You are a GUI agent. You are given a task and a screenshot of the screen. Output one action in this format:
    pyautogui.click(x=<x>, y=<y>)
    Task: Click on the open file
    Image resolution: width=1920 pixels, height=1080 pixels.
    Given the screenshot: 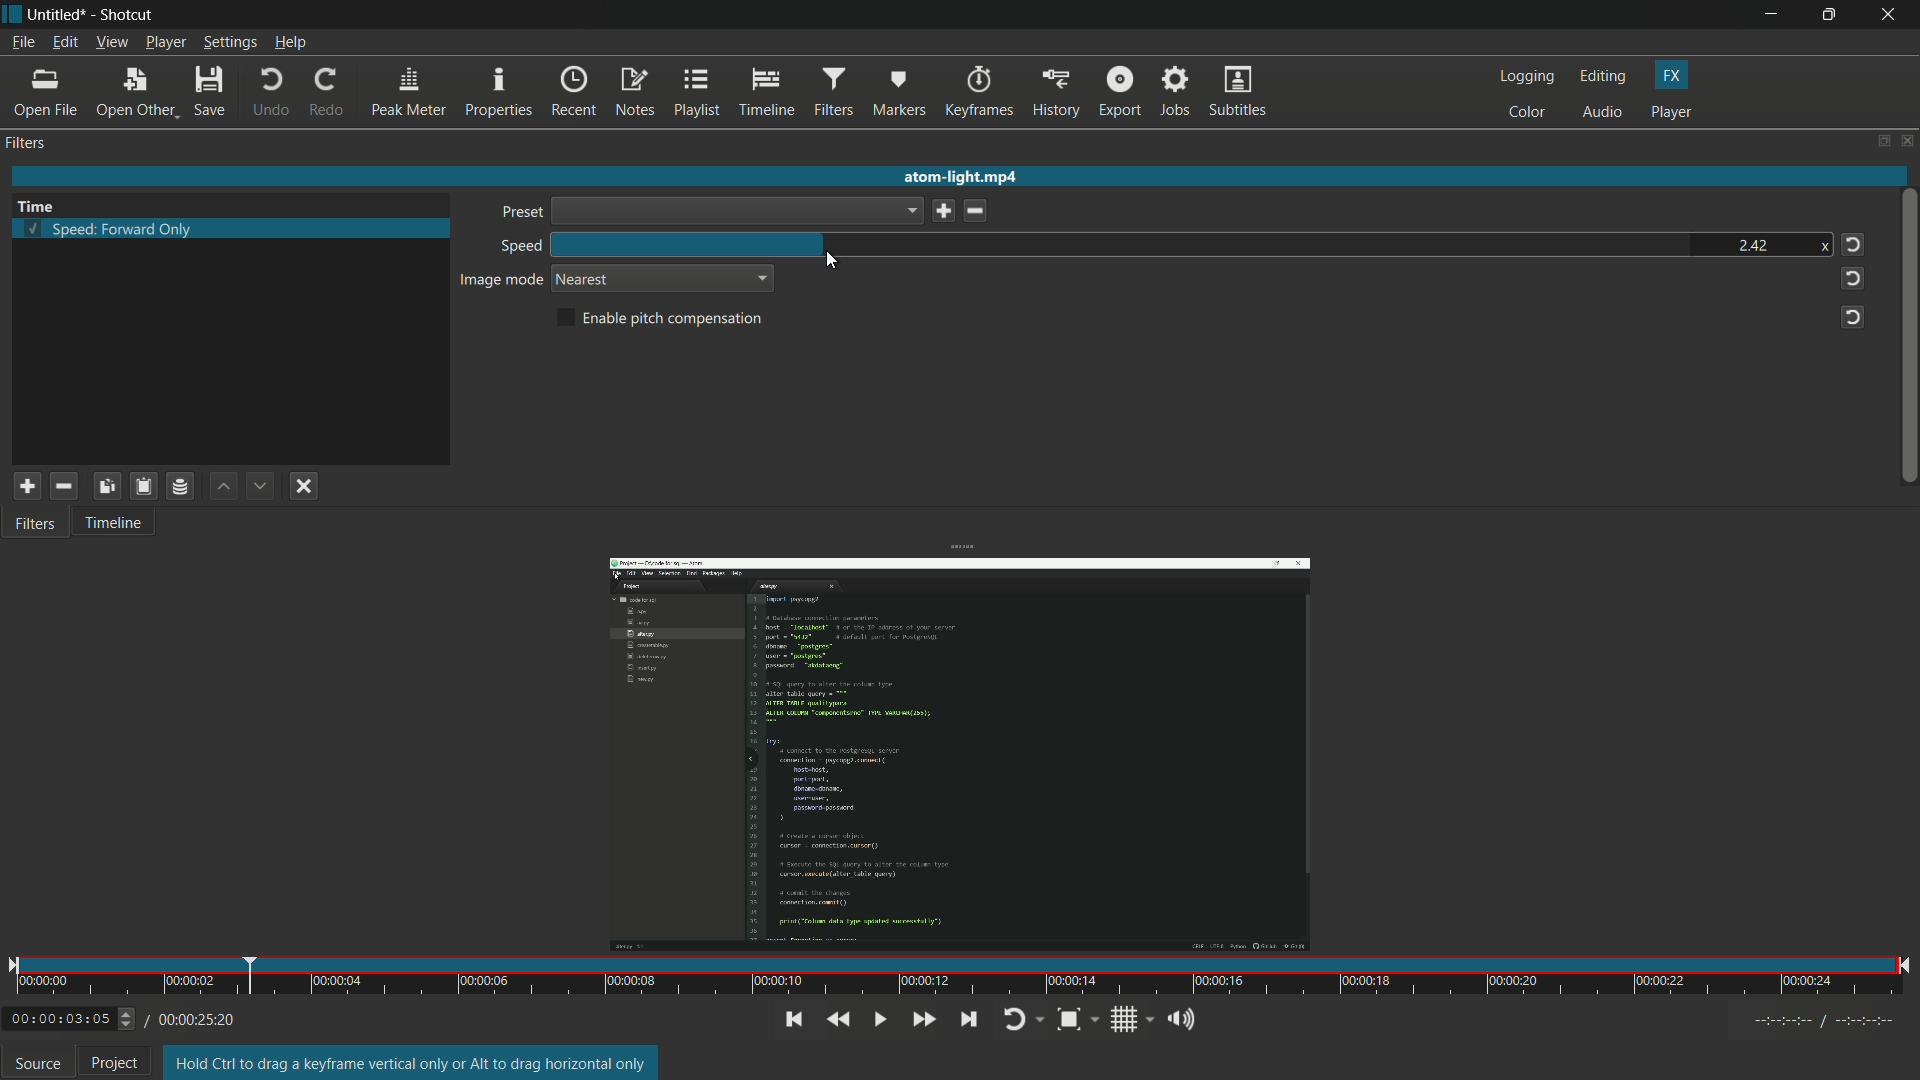 What is the action you would take?
    pyautogui.click(x=45, y=94)
    